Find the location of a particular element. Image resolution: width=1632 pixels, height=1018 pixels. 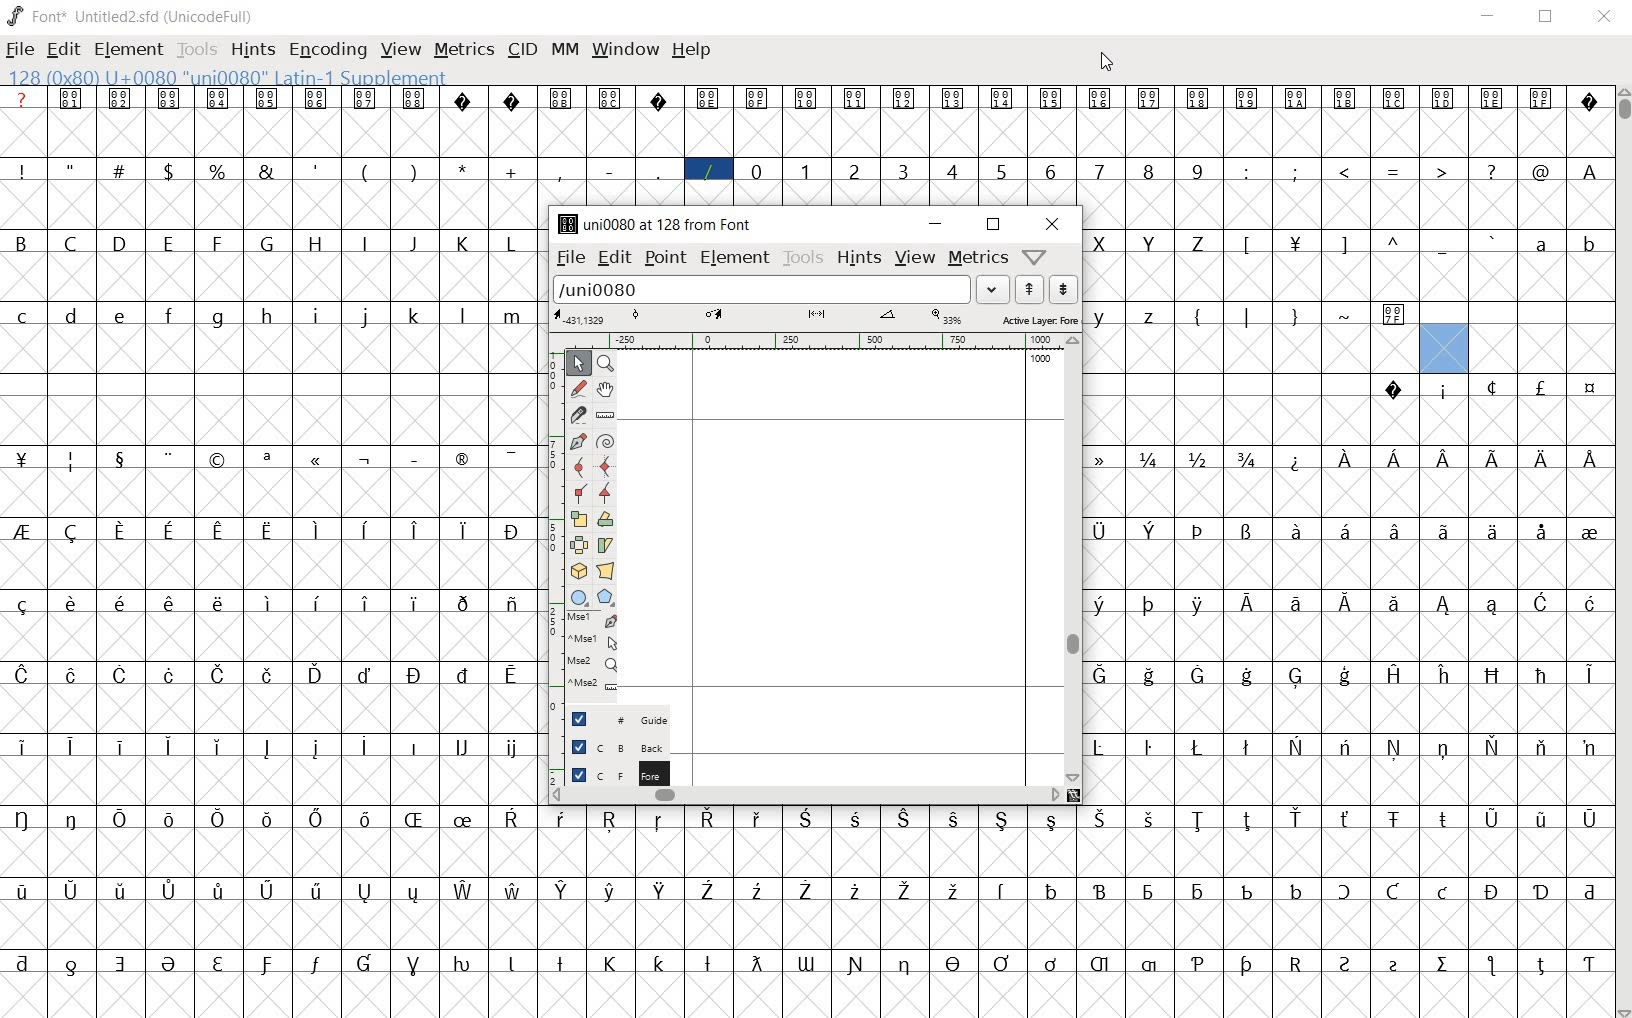

glyph is located at coordinates (1395, 241).